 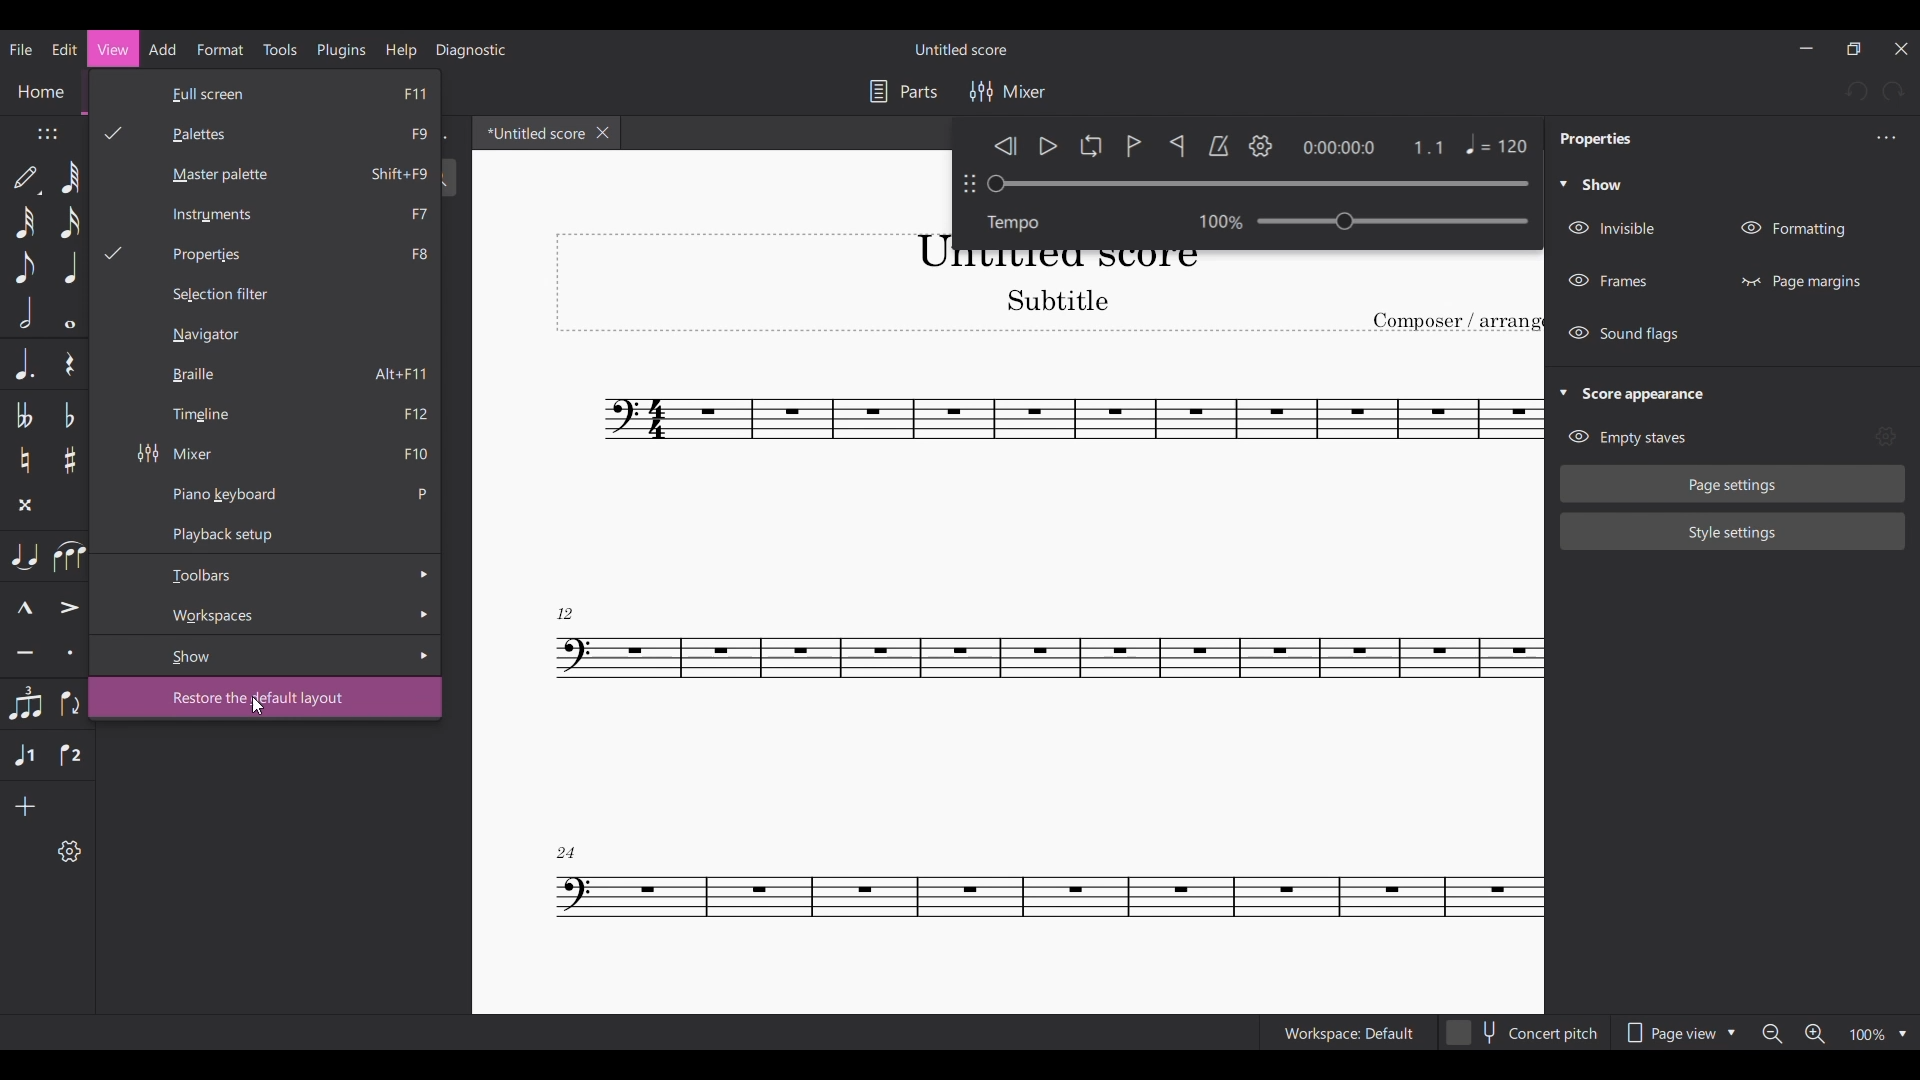 What do you see at coordinates (1261, 146) in the screenshot?
I see `Settings` at bounding box center [1261, 146].